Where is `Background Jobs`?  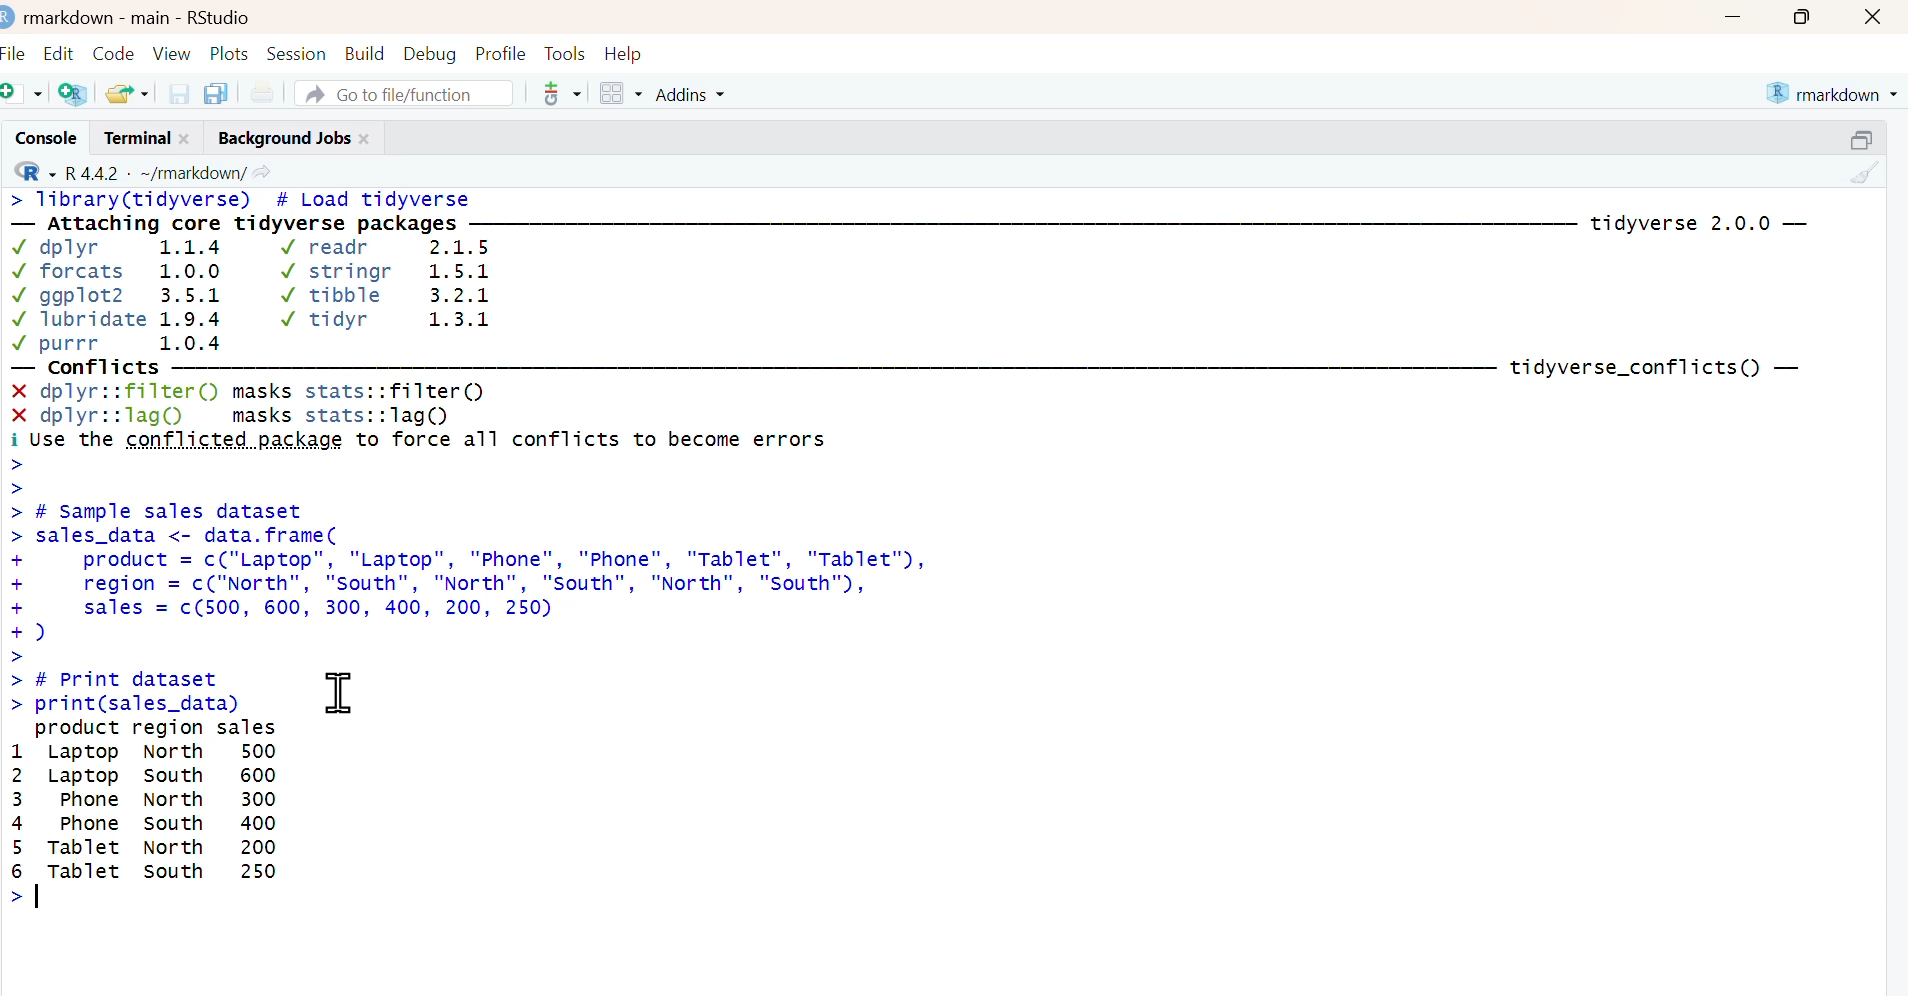 Background Jobs is located at coordinates (281, 136).